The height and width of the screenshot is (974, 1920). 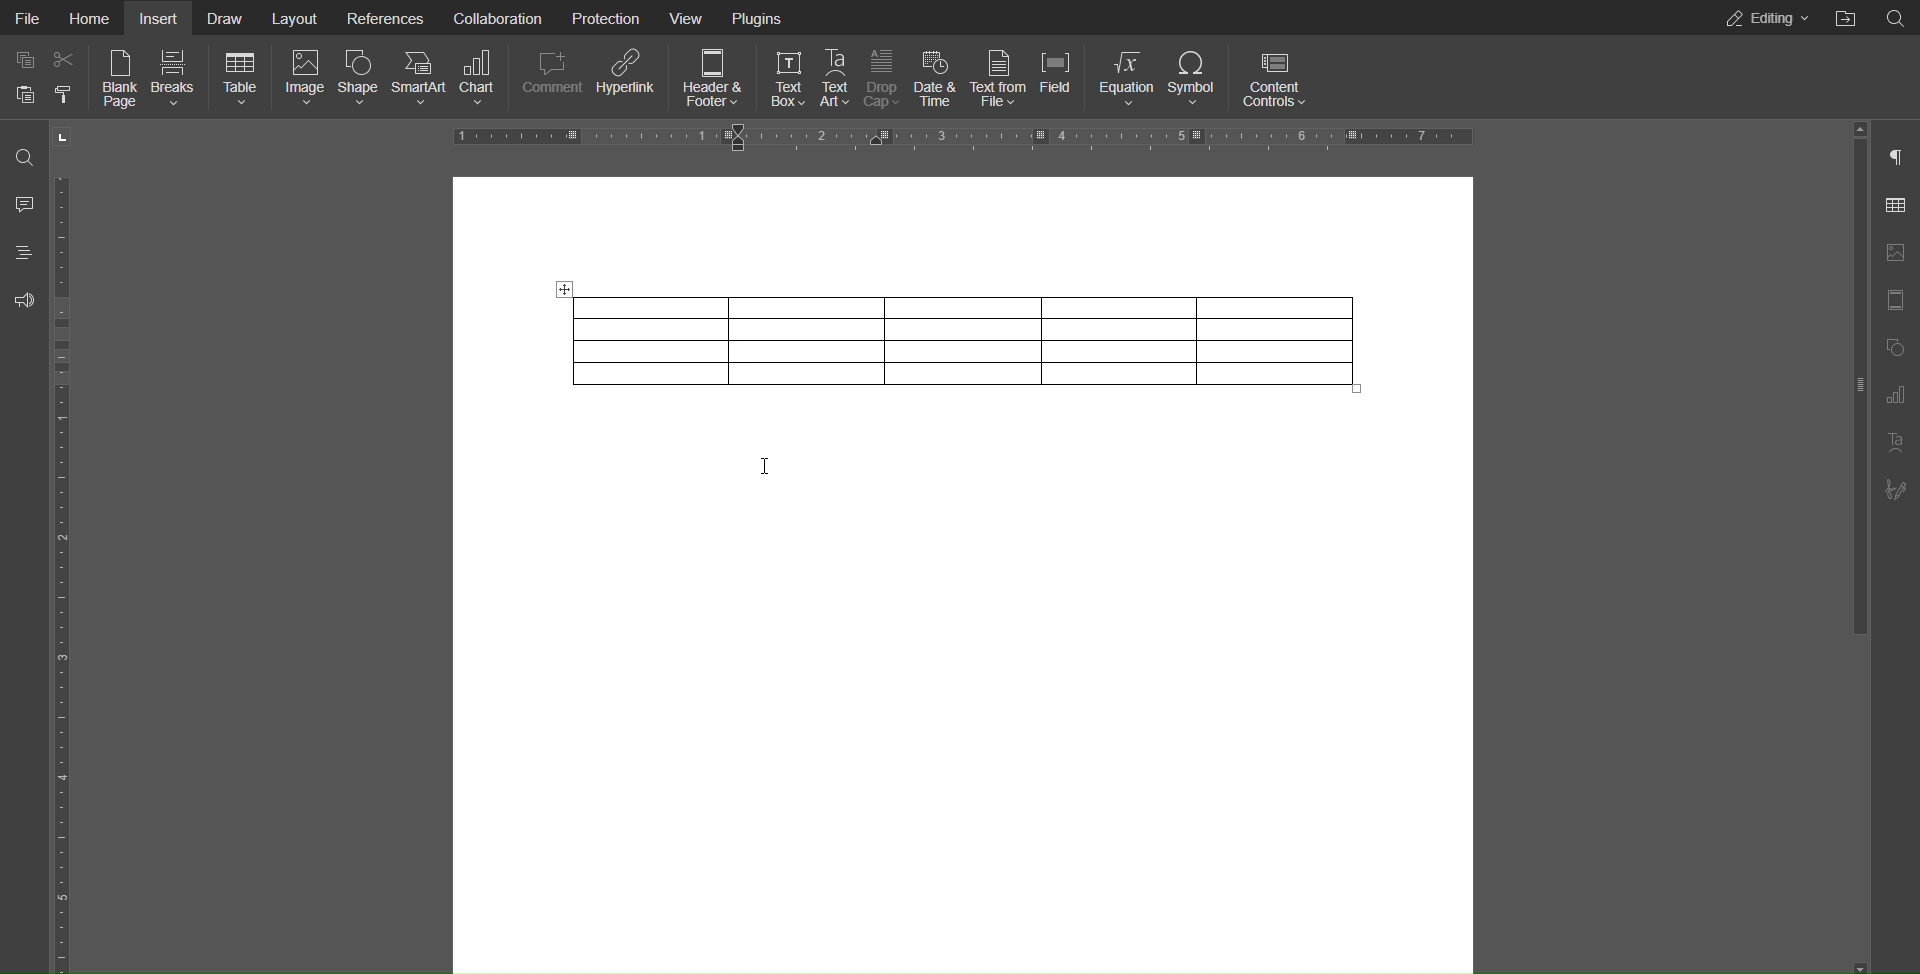 I want to click on Equation, so click(x=1130, y=78).